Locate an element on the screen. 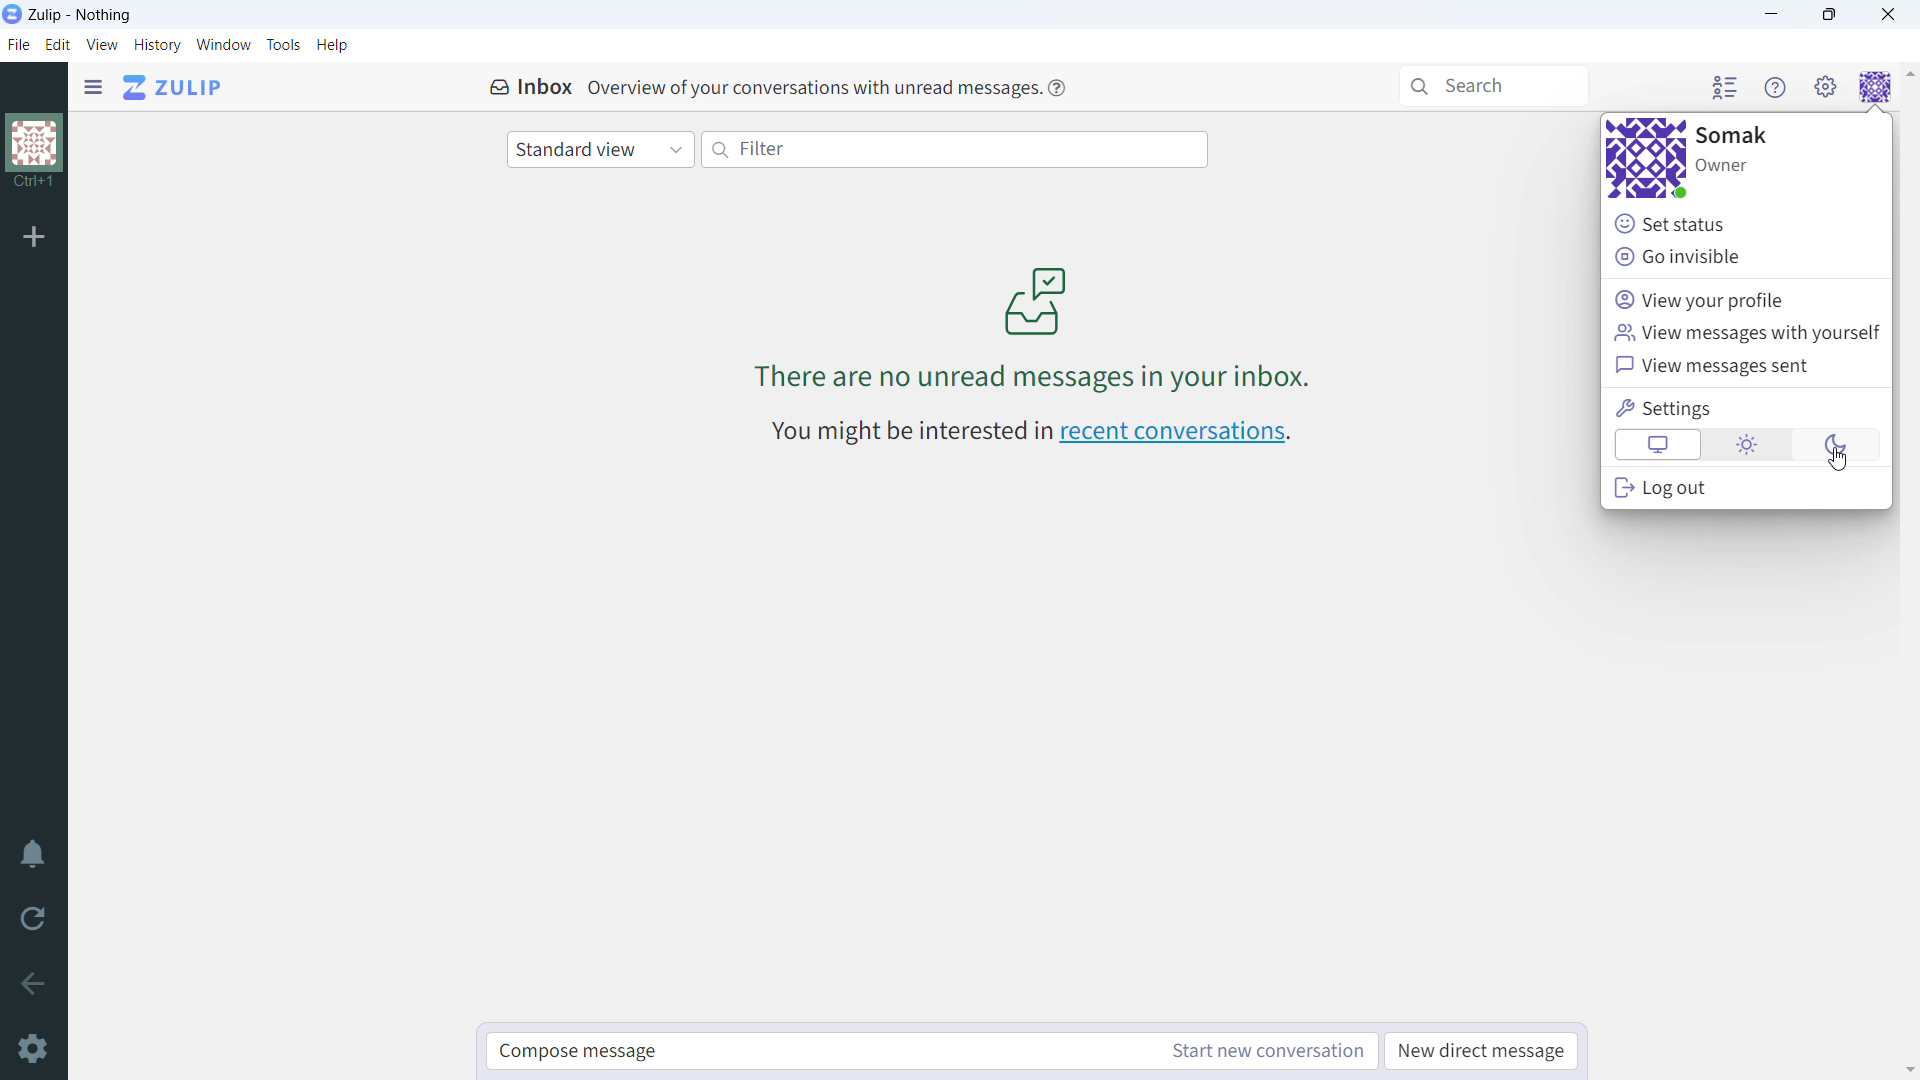  search is located at coordinates (1494, 86).